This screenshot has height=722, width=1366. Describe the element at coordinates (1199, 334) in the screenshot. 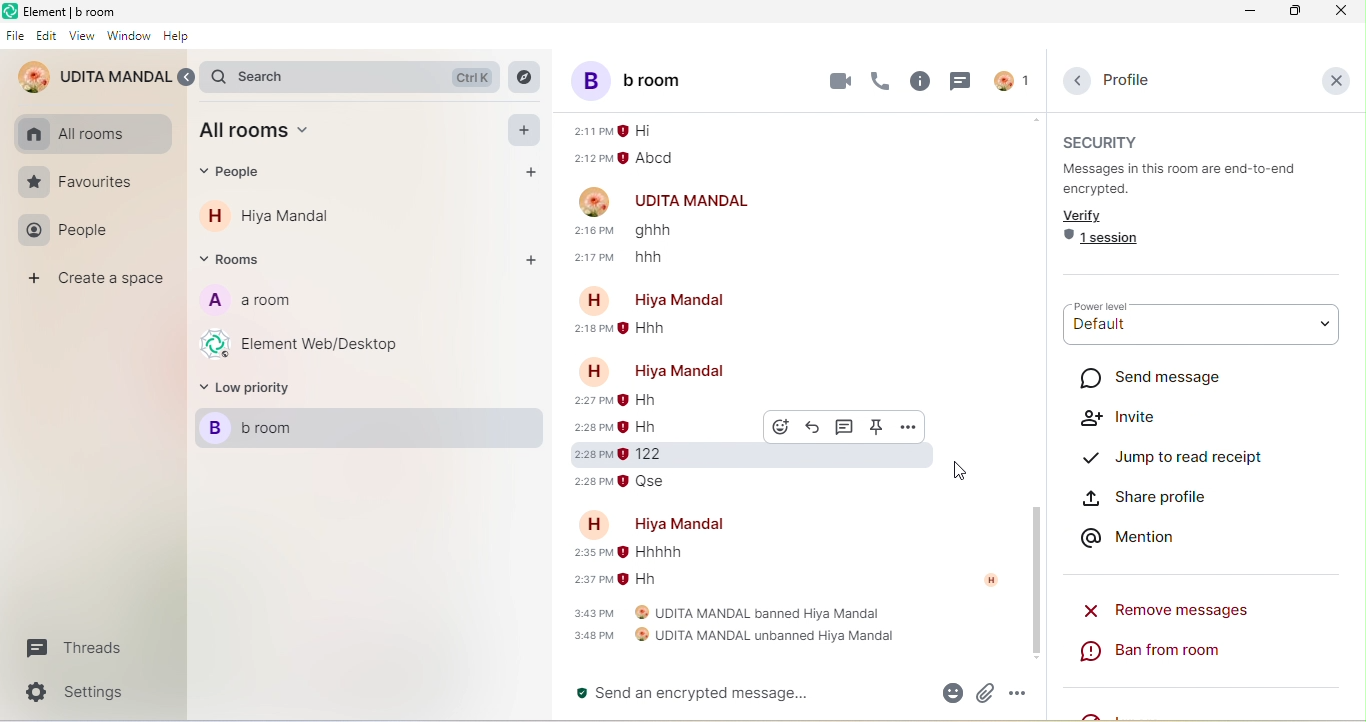

I see `default` at that location.